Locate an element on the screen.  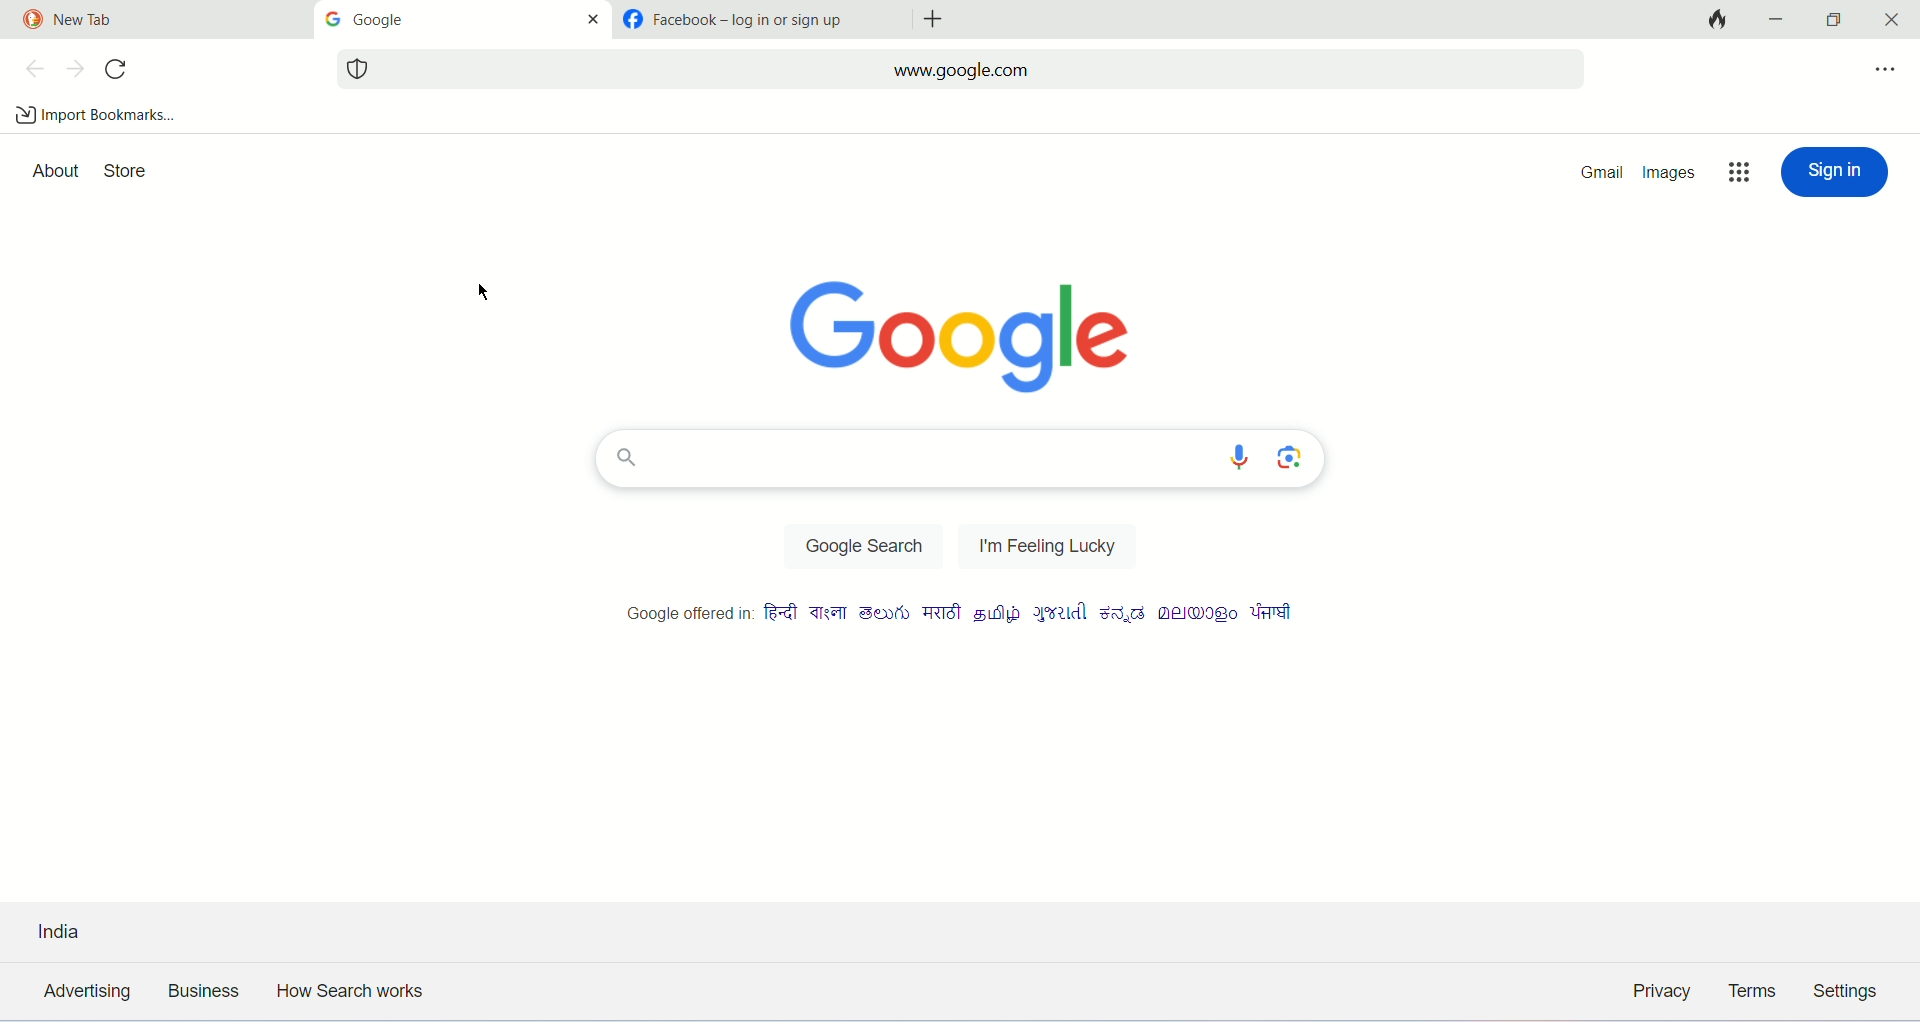
advertising is located at coordinates (82, 994).